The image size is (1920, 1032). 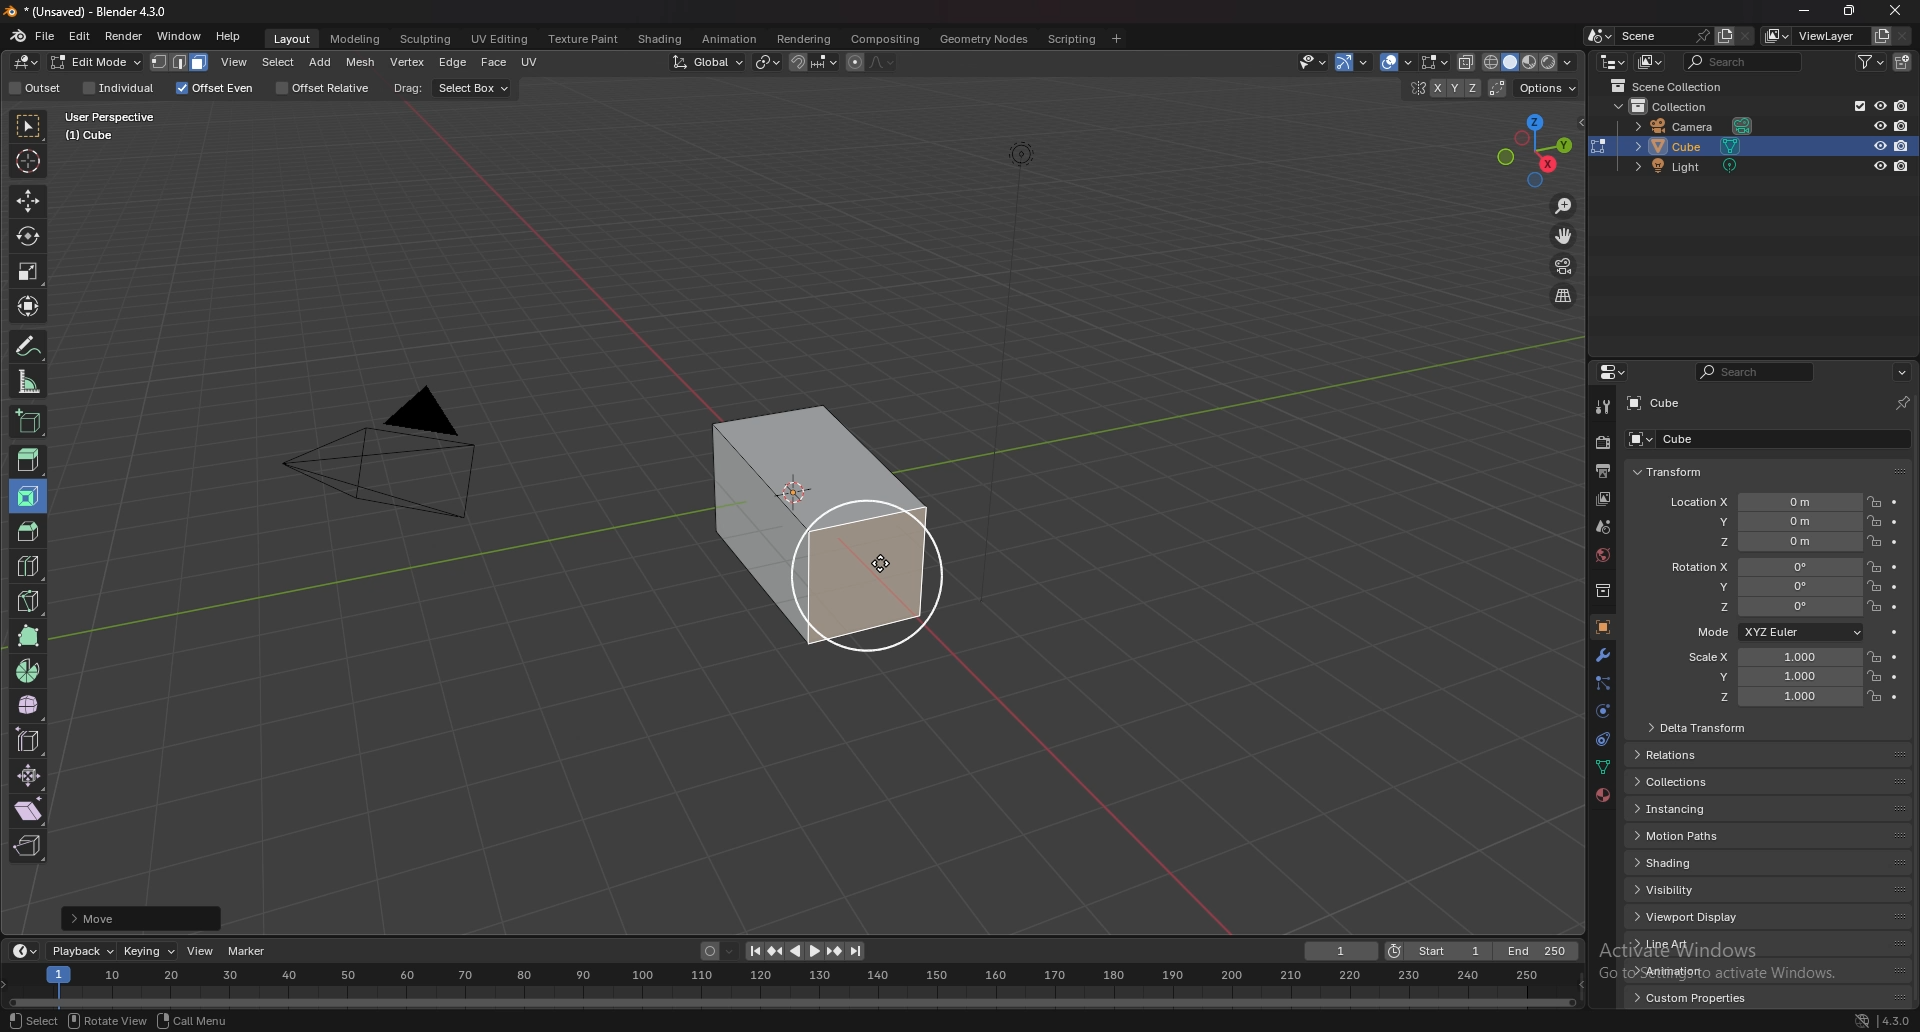 I want to click on spin, so click(x=29, y=671).